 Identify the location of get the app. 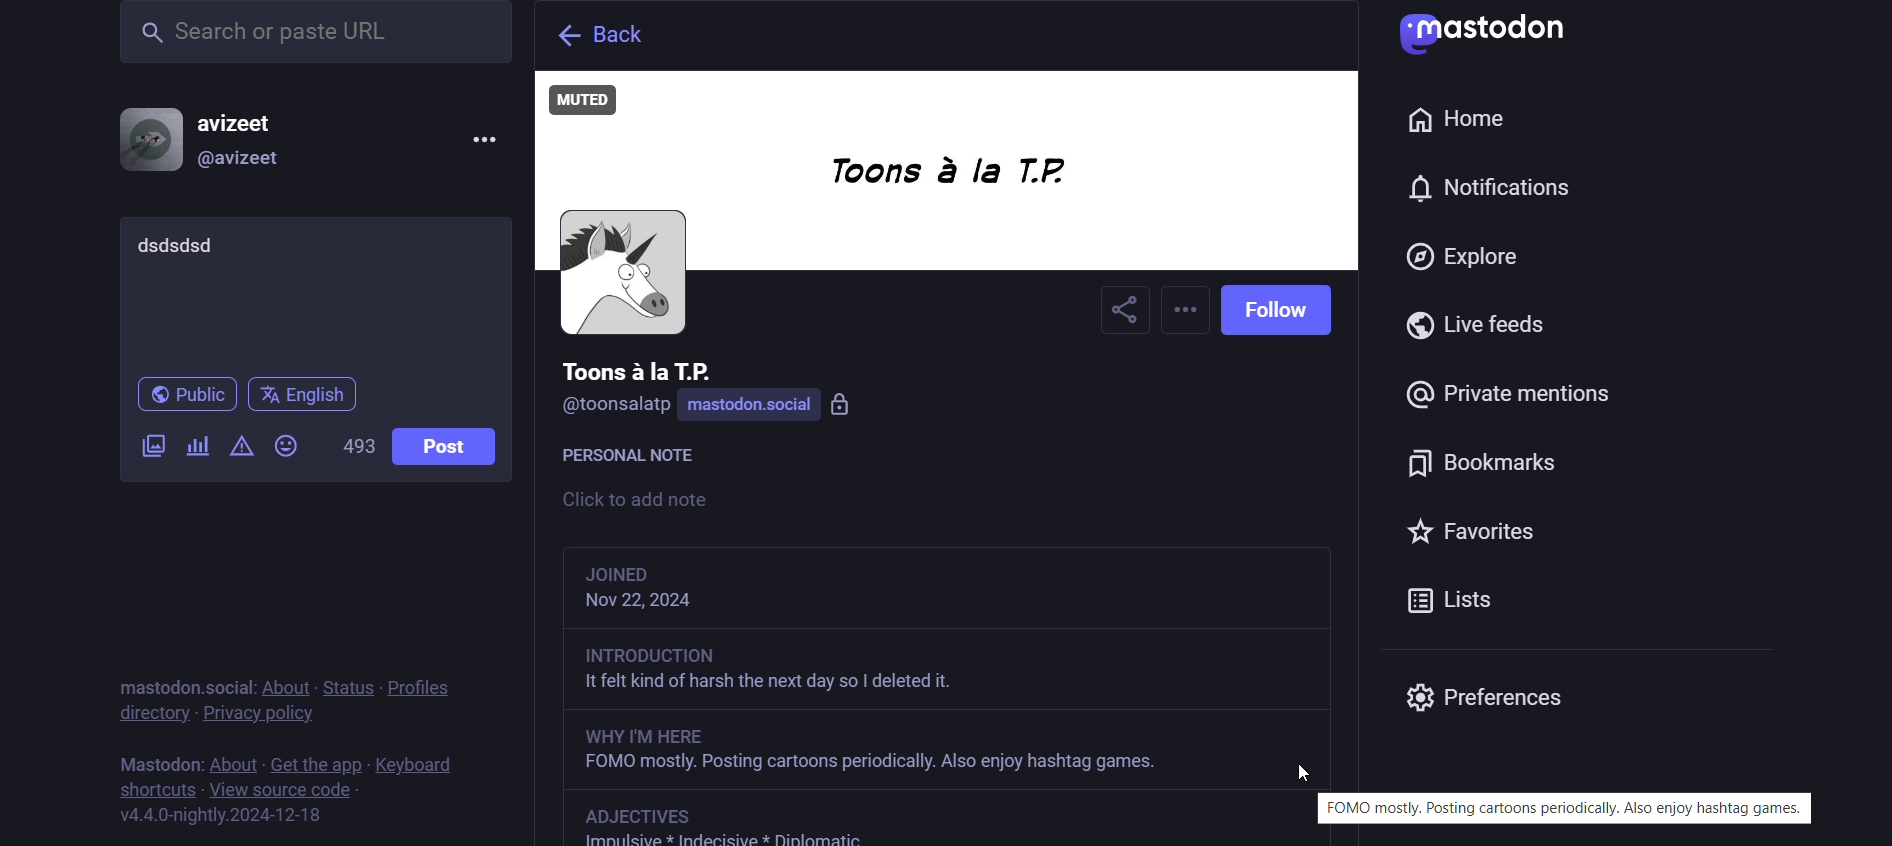
(311, 761).